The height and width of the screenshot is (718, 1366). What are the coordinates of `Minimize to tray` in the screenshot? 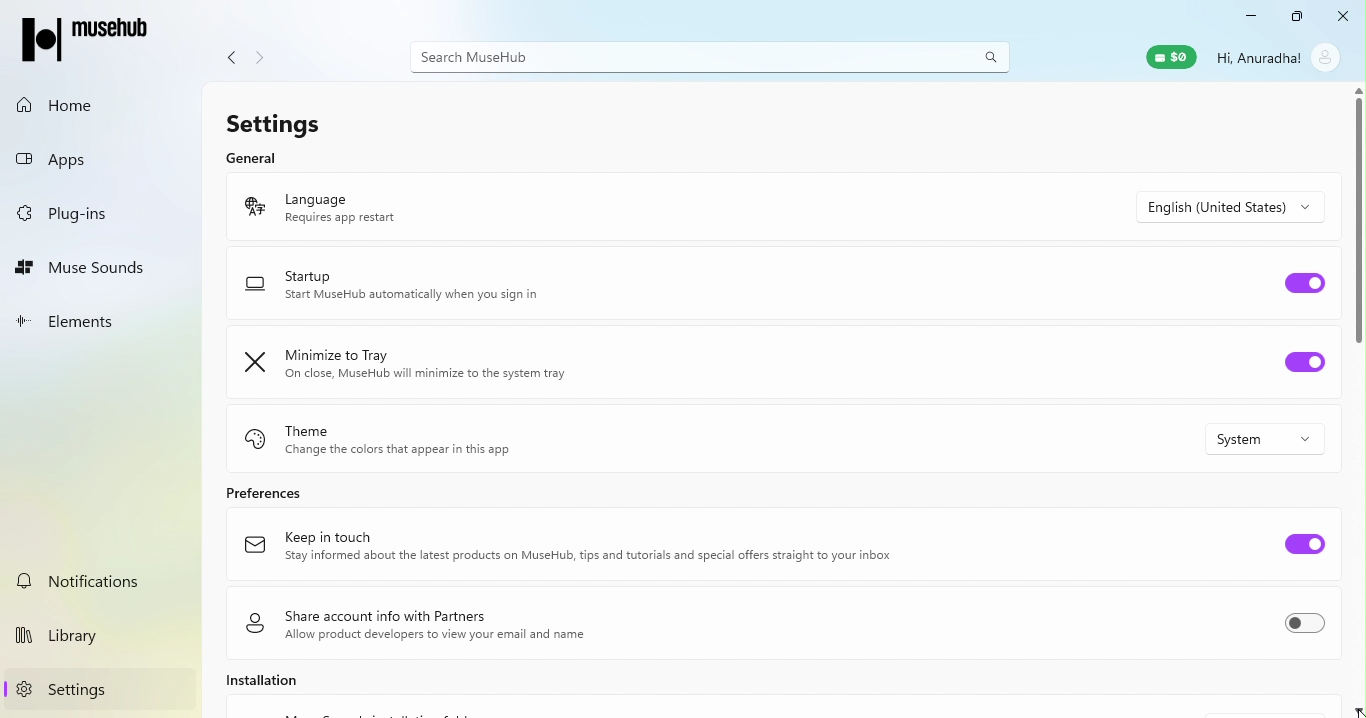 It's located at (434, 366).